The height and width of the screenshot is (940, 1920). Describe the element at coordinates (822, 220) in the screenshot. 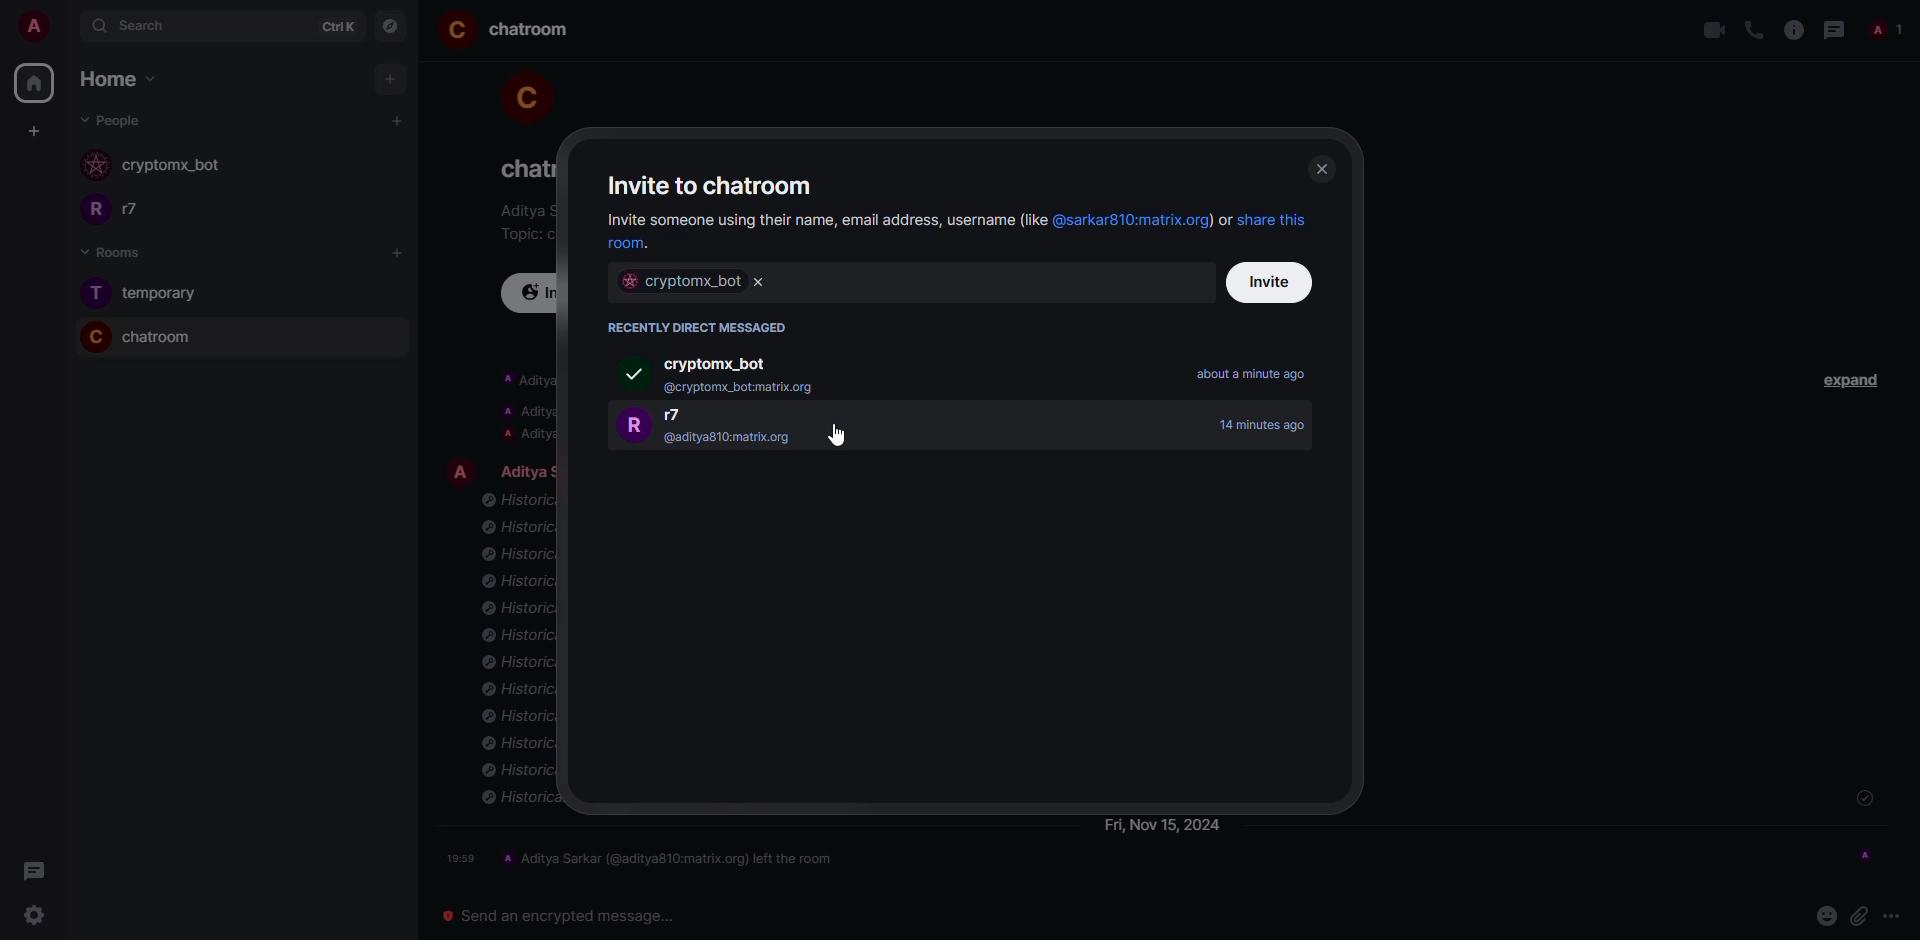

I see `invite share` at that location.